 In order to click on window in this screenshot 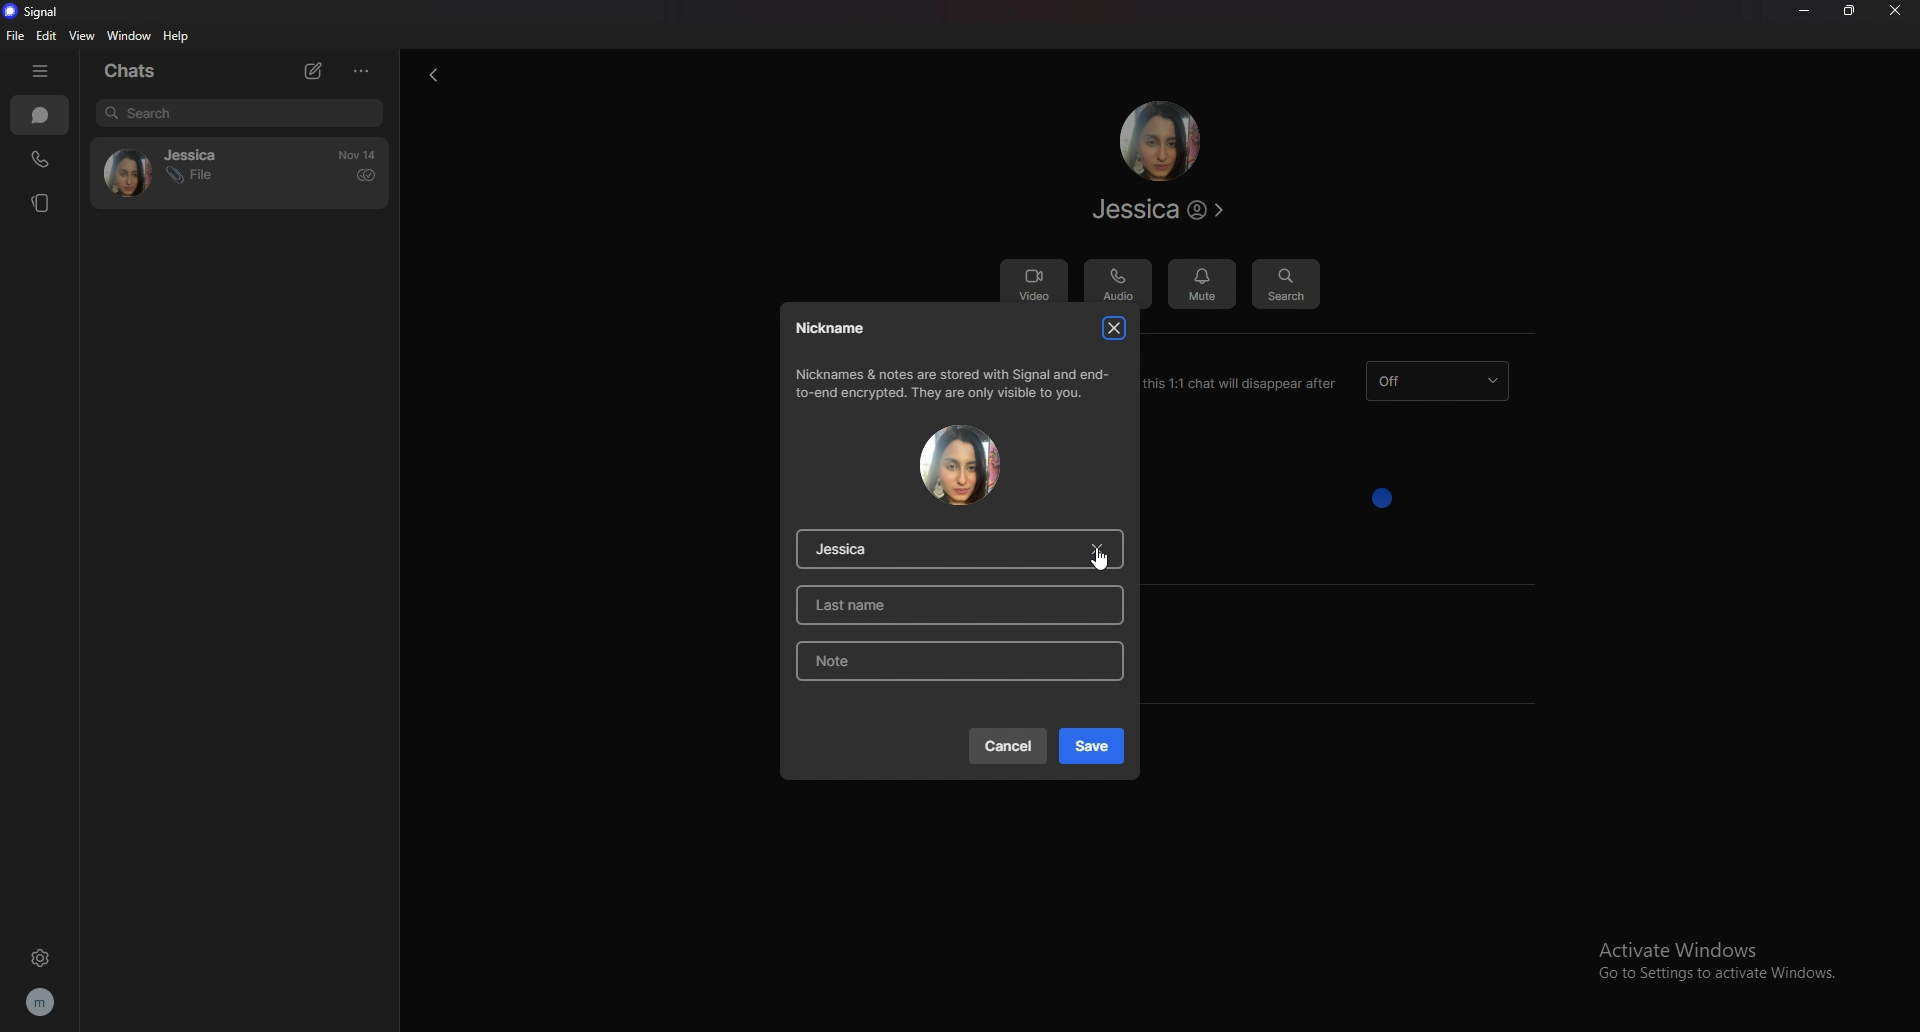, I will do `click(130, 35)`.